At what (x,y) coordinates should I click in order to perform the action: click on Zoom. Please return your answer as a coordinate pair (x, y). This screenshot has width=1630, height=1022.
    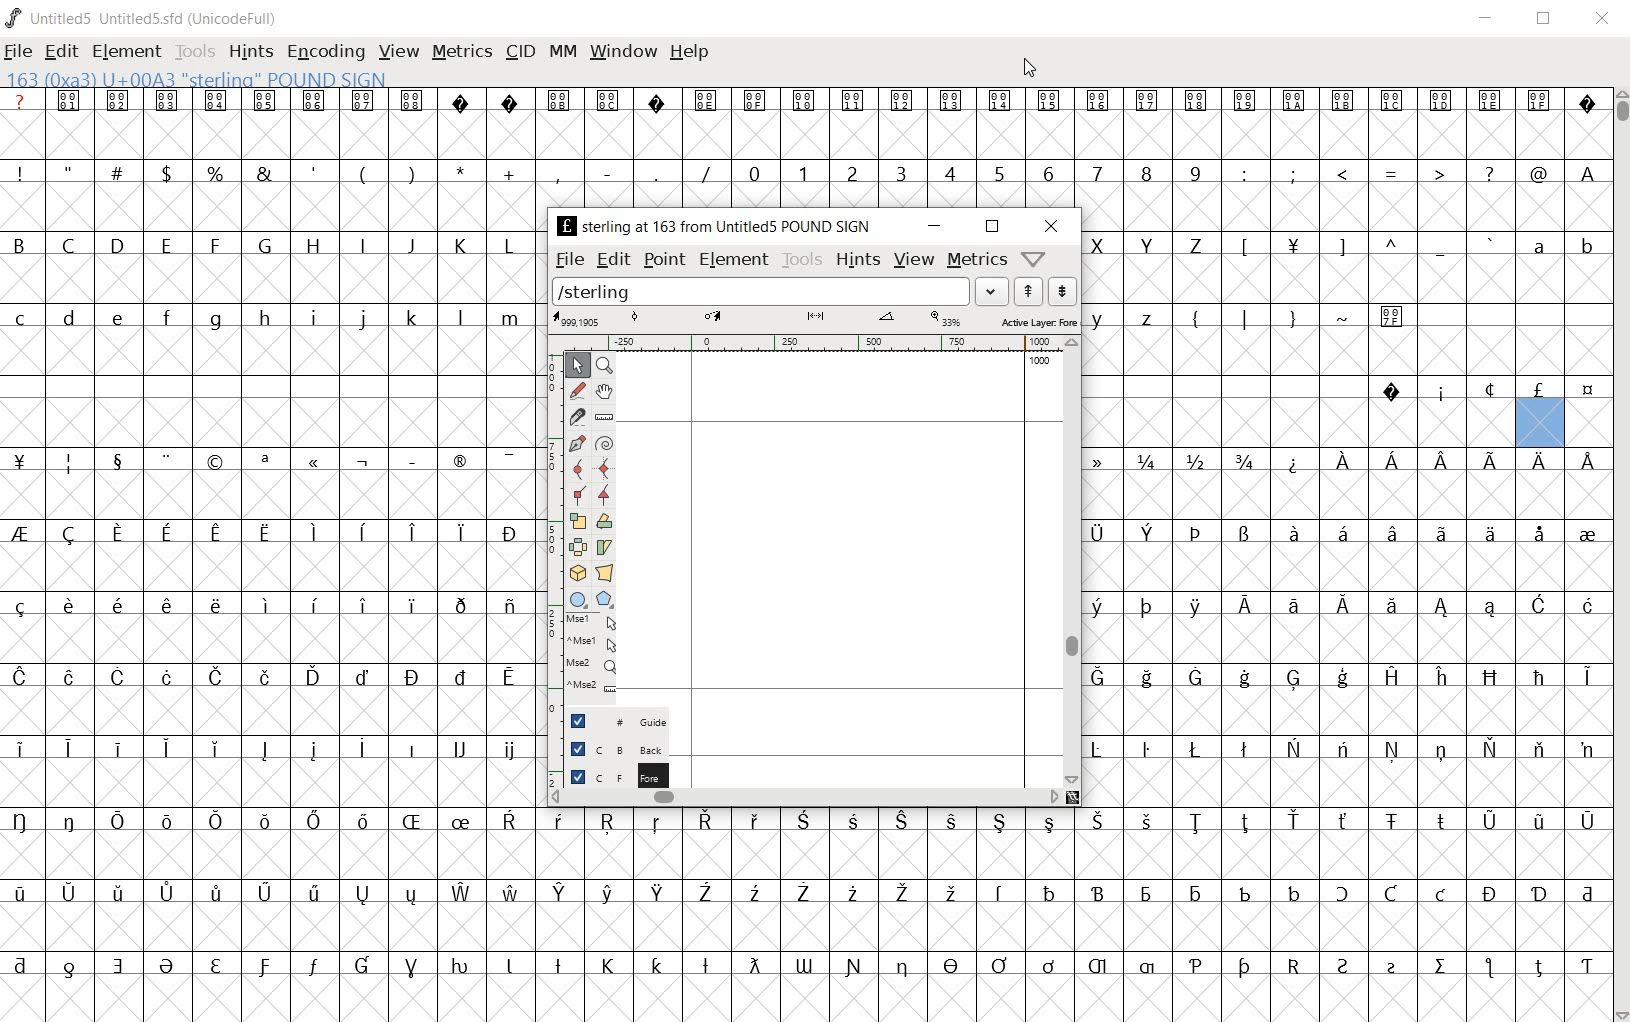
    Looking at the image, I should click on (609, 366).